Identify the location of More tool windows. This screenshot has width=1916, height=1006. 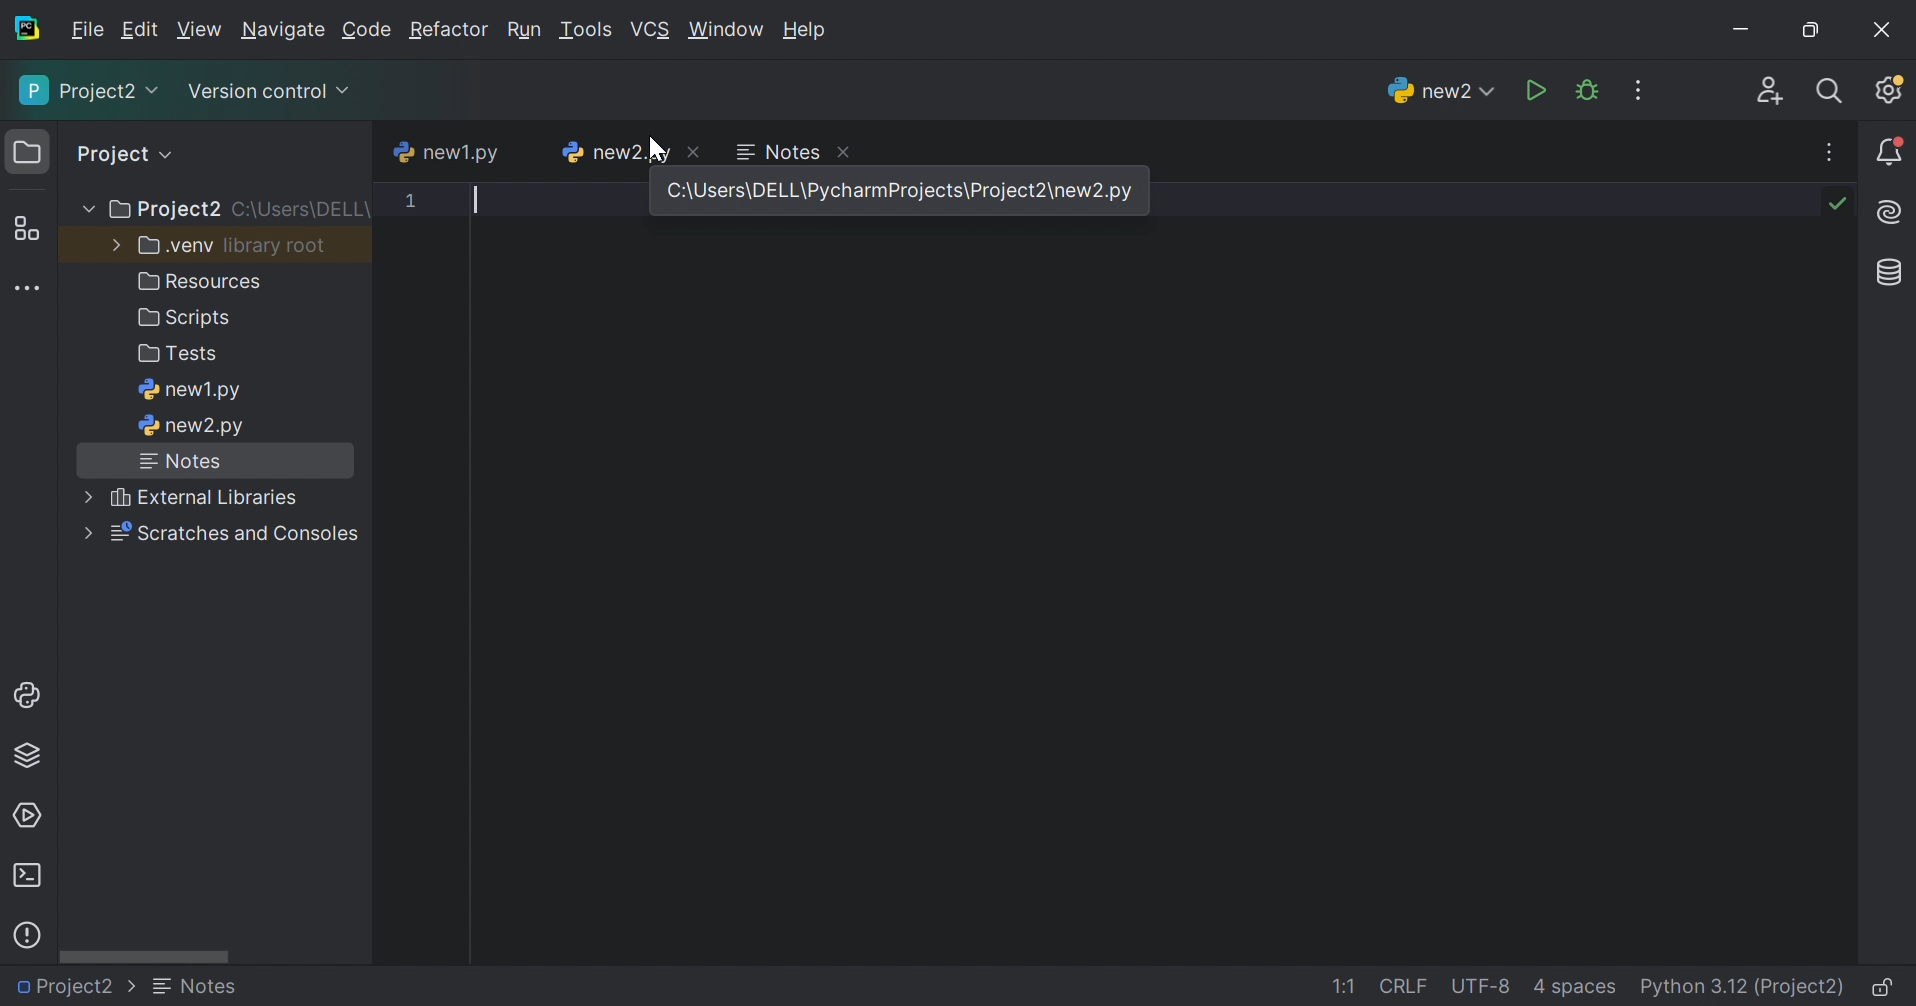
(26, 287).